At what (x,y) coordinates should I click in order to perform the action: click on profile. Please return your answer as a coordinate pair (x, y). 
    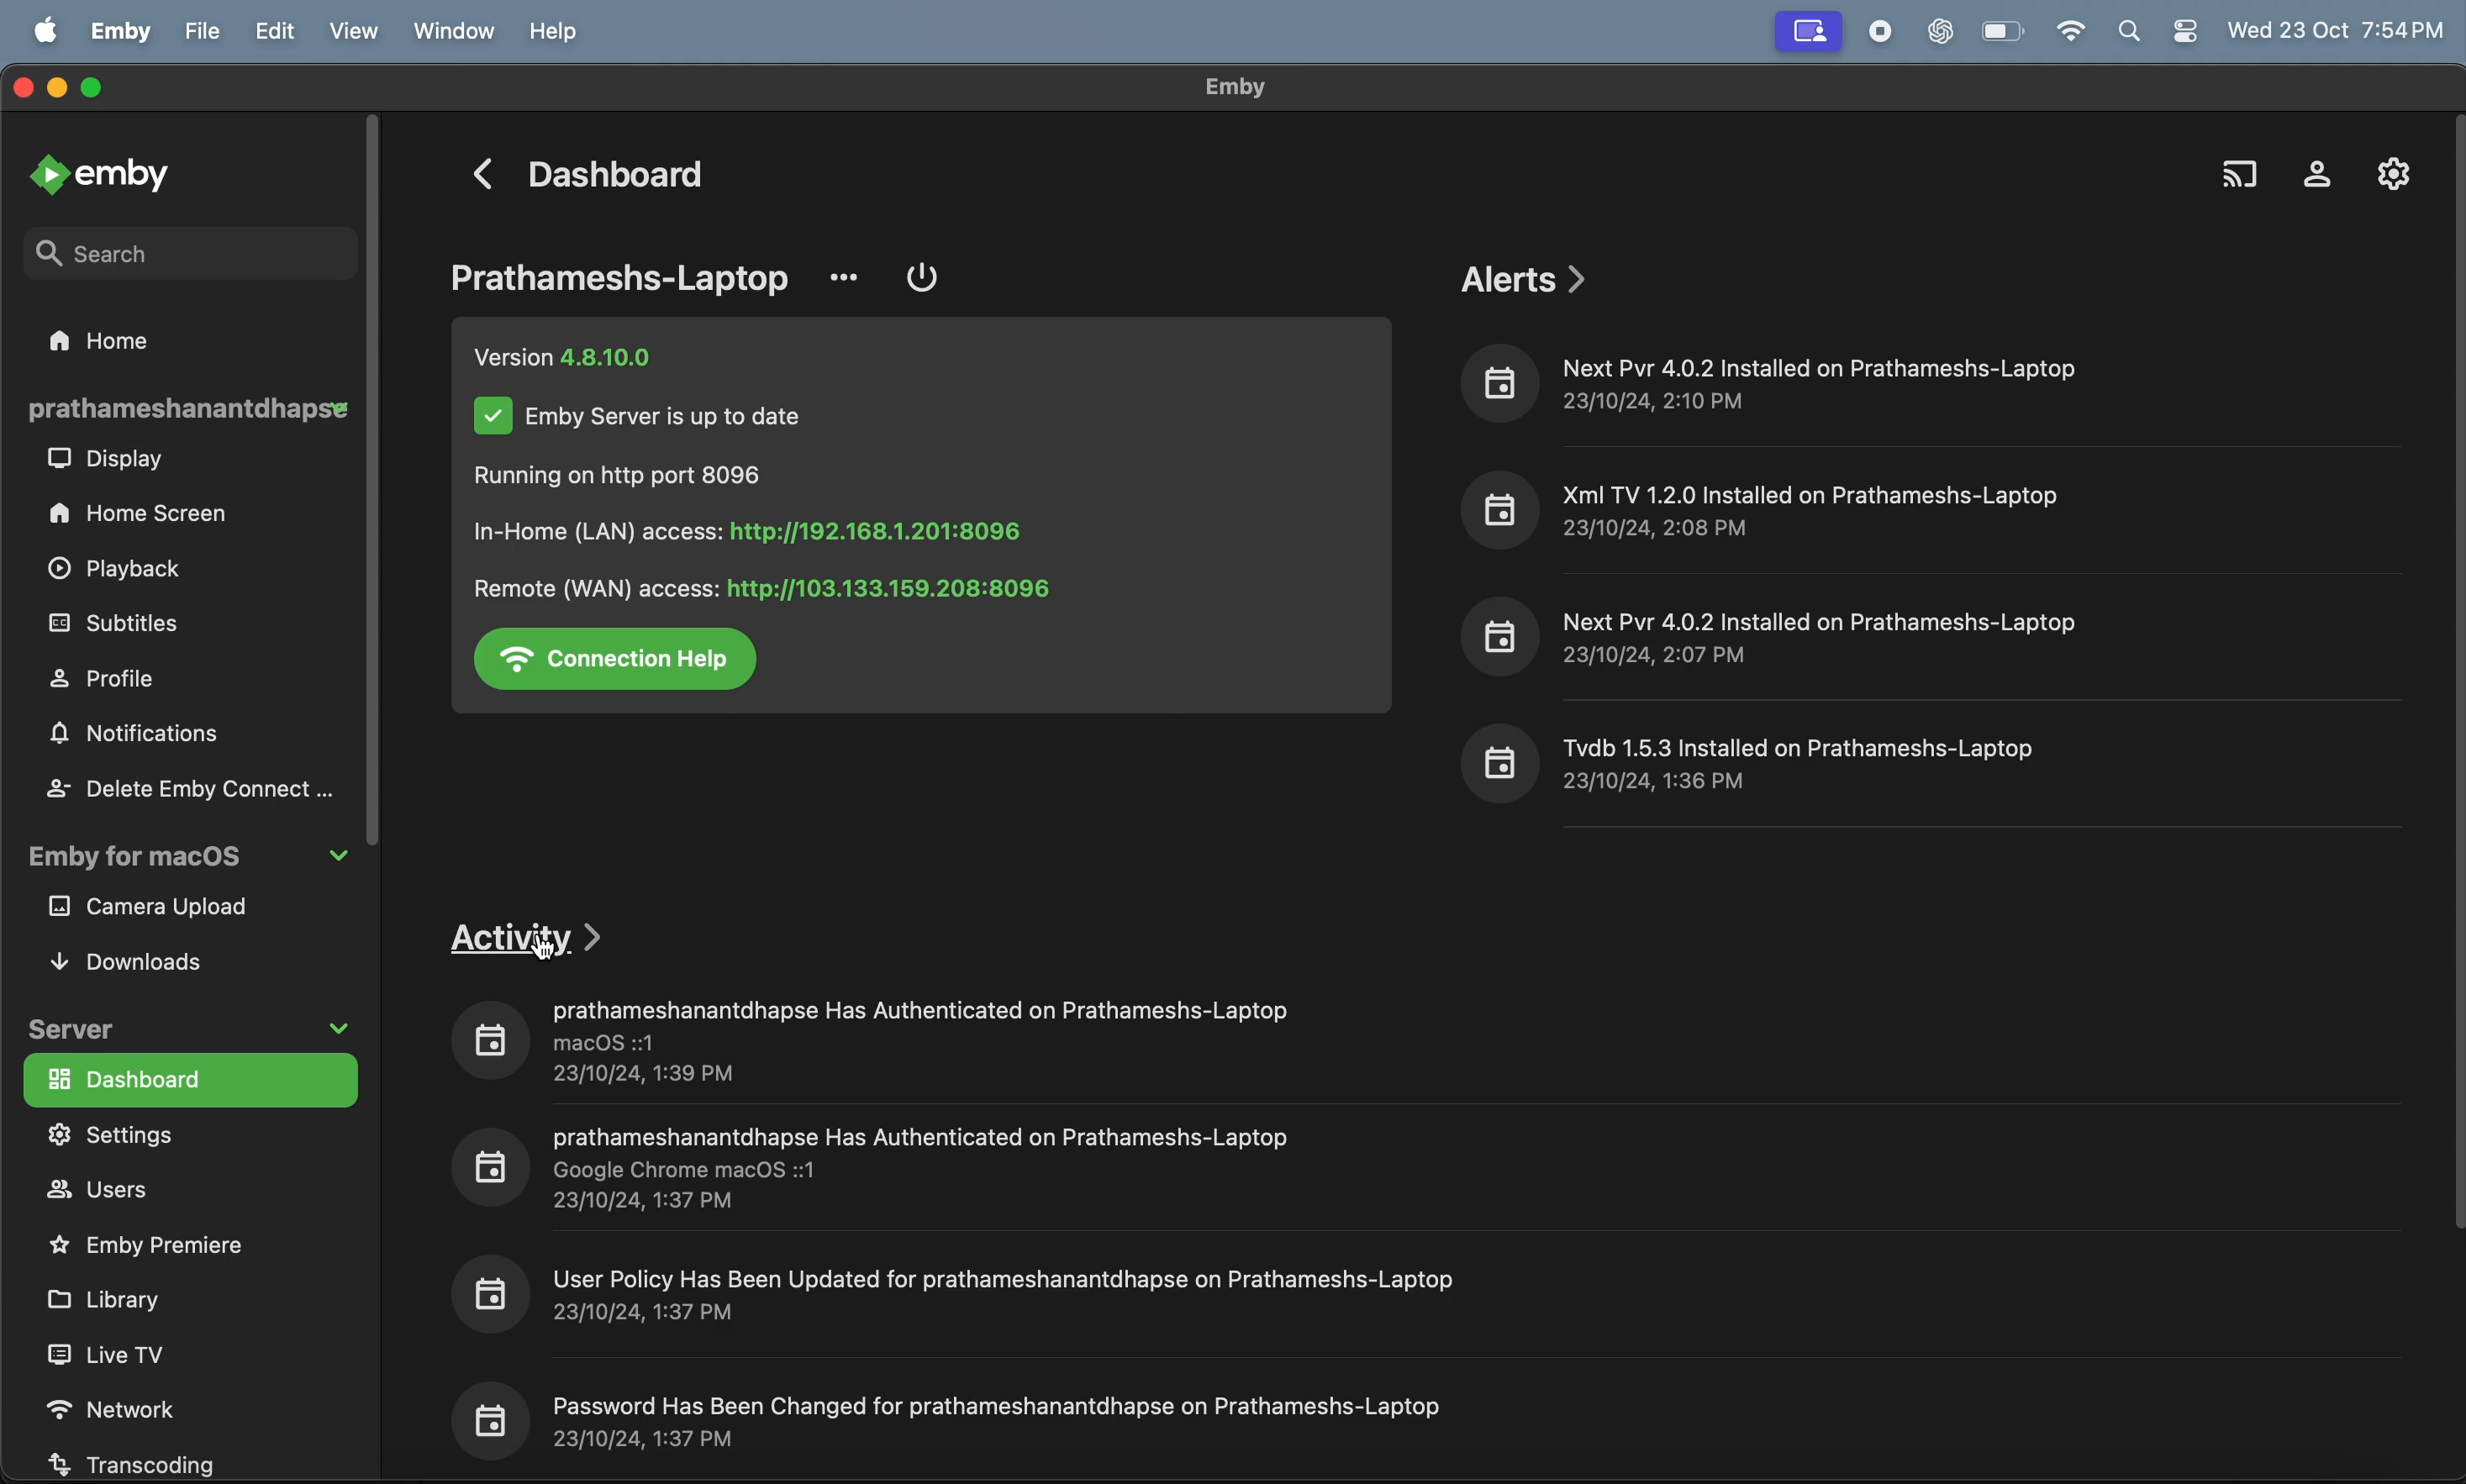
    Looking at the image, I should click on (2308, 169).